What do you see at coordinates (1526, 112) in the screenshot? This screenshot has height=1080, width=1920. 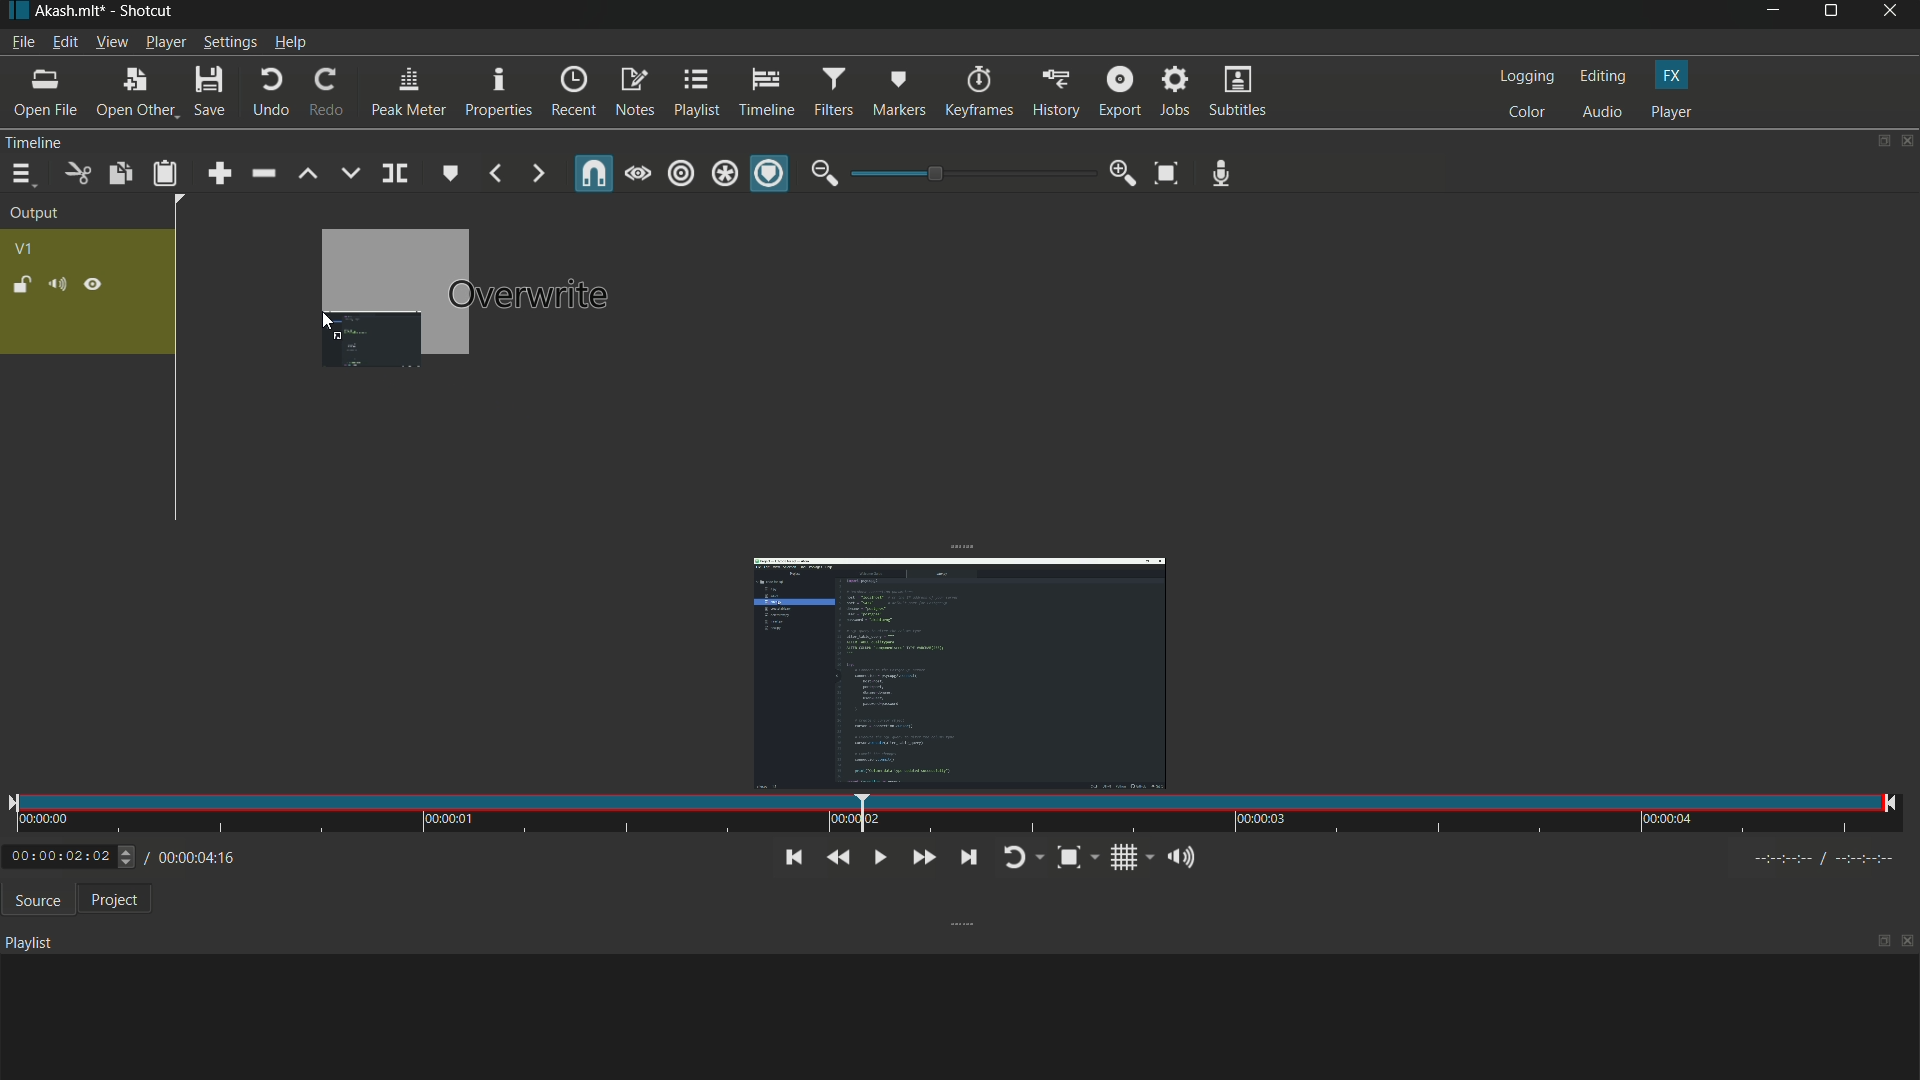 I see `color` at bounding box center [1526, 112].